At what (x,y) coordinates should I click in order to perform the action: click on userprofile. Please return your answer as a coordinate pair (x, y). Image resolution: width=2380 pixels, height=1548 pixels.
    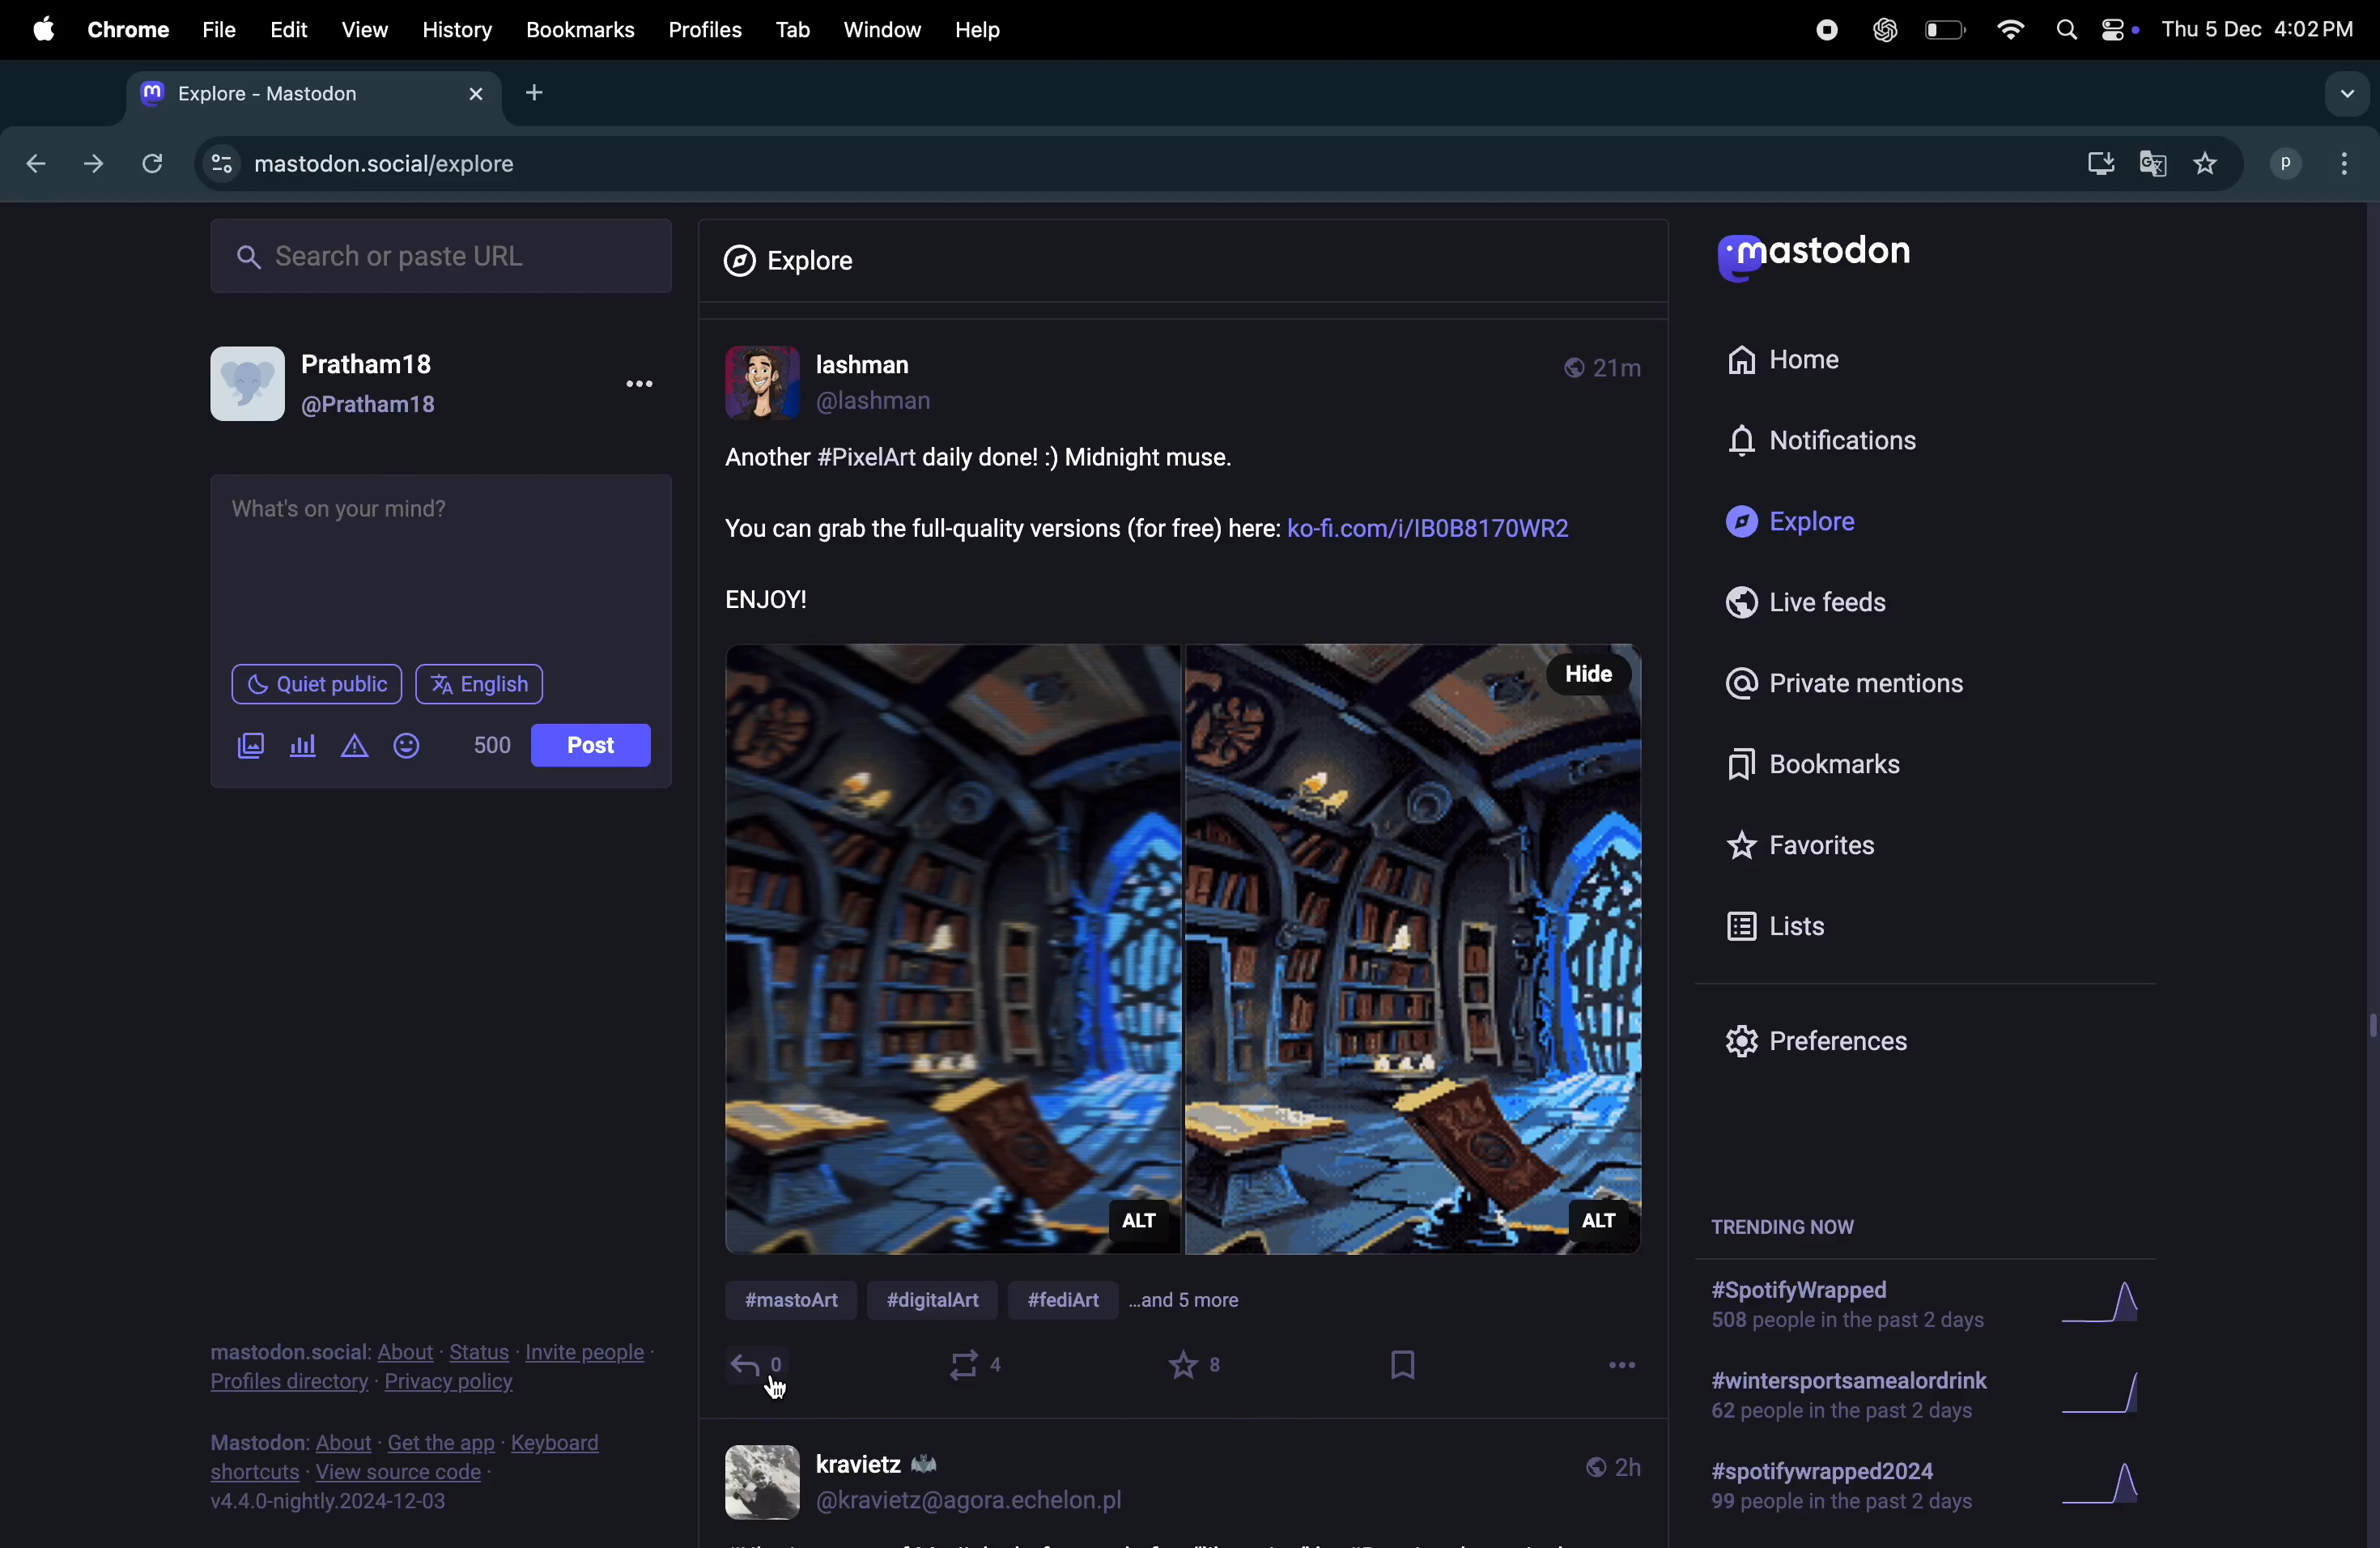
    Looking at the image, I should click on (893, 385).